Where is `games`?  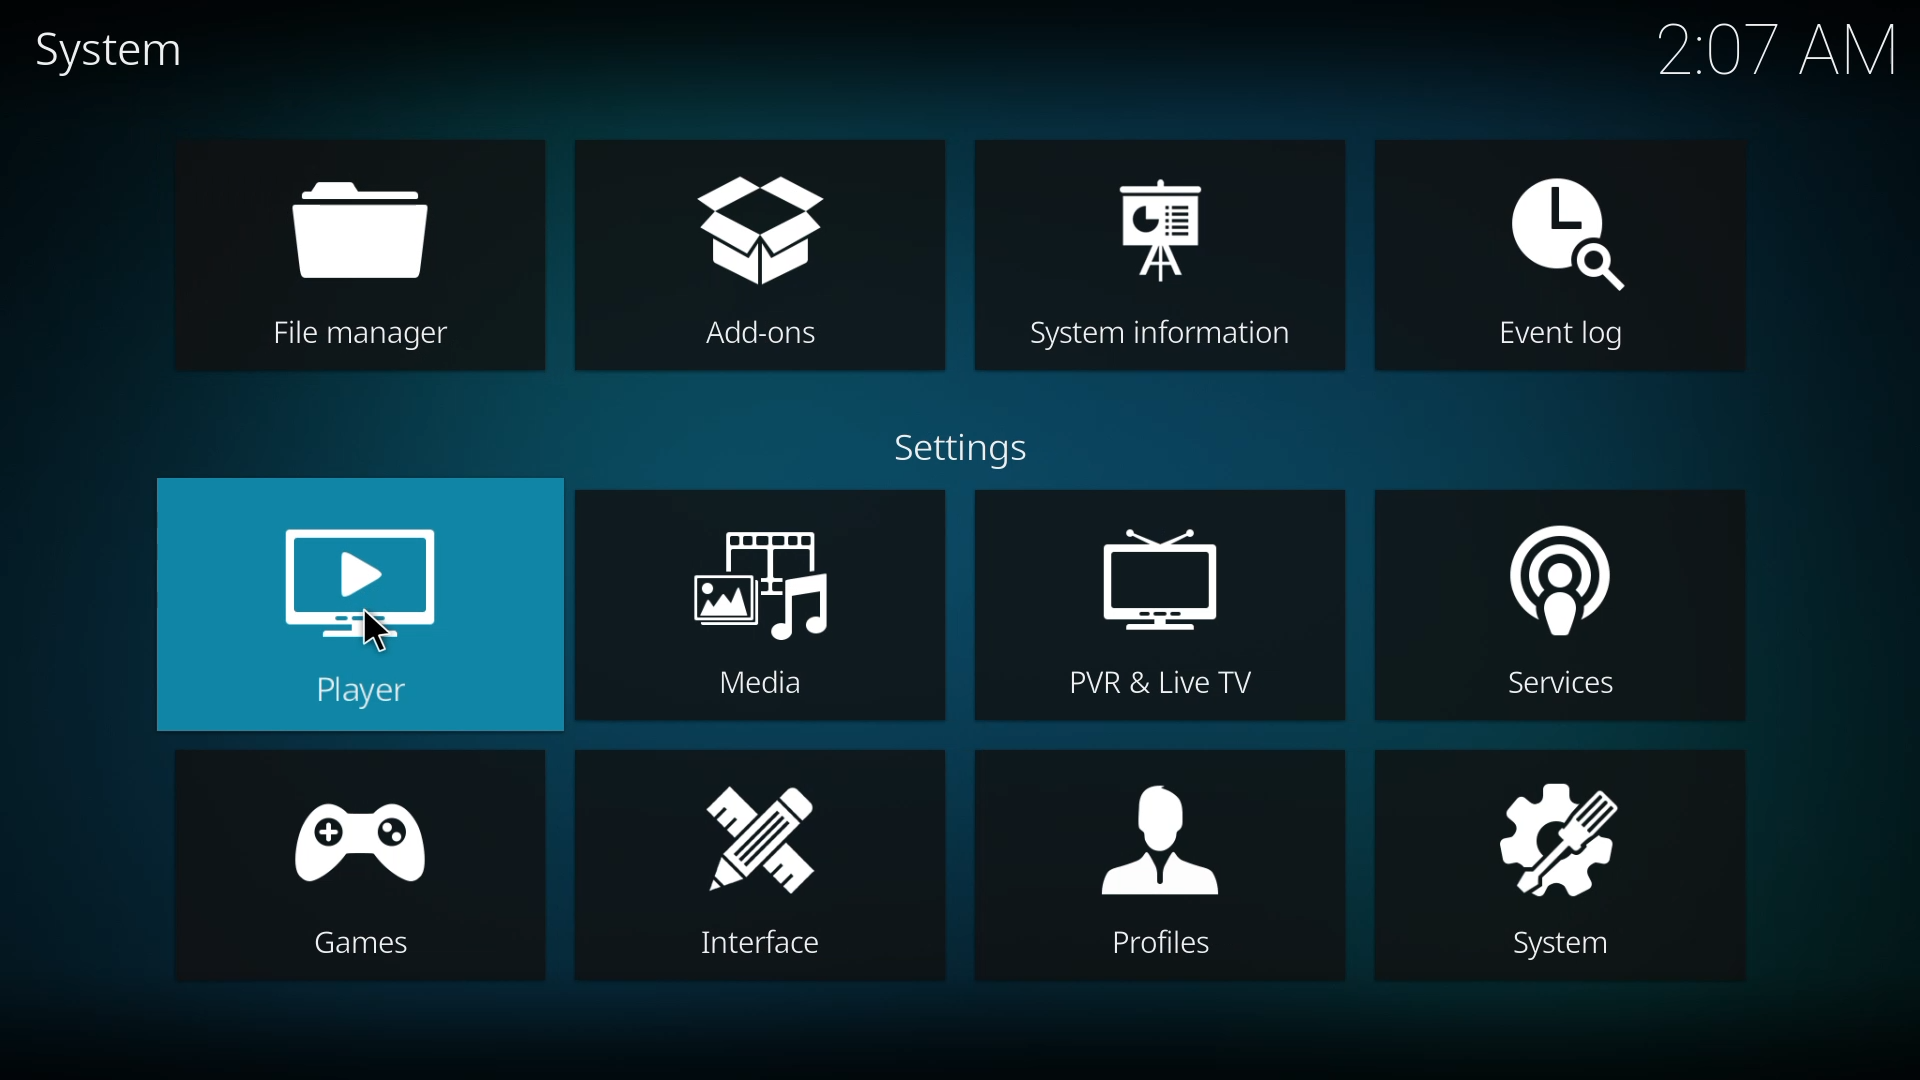
games is located at coordinates (357, 873).